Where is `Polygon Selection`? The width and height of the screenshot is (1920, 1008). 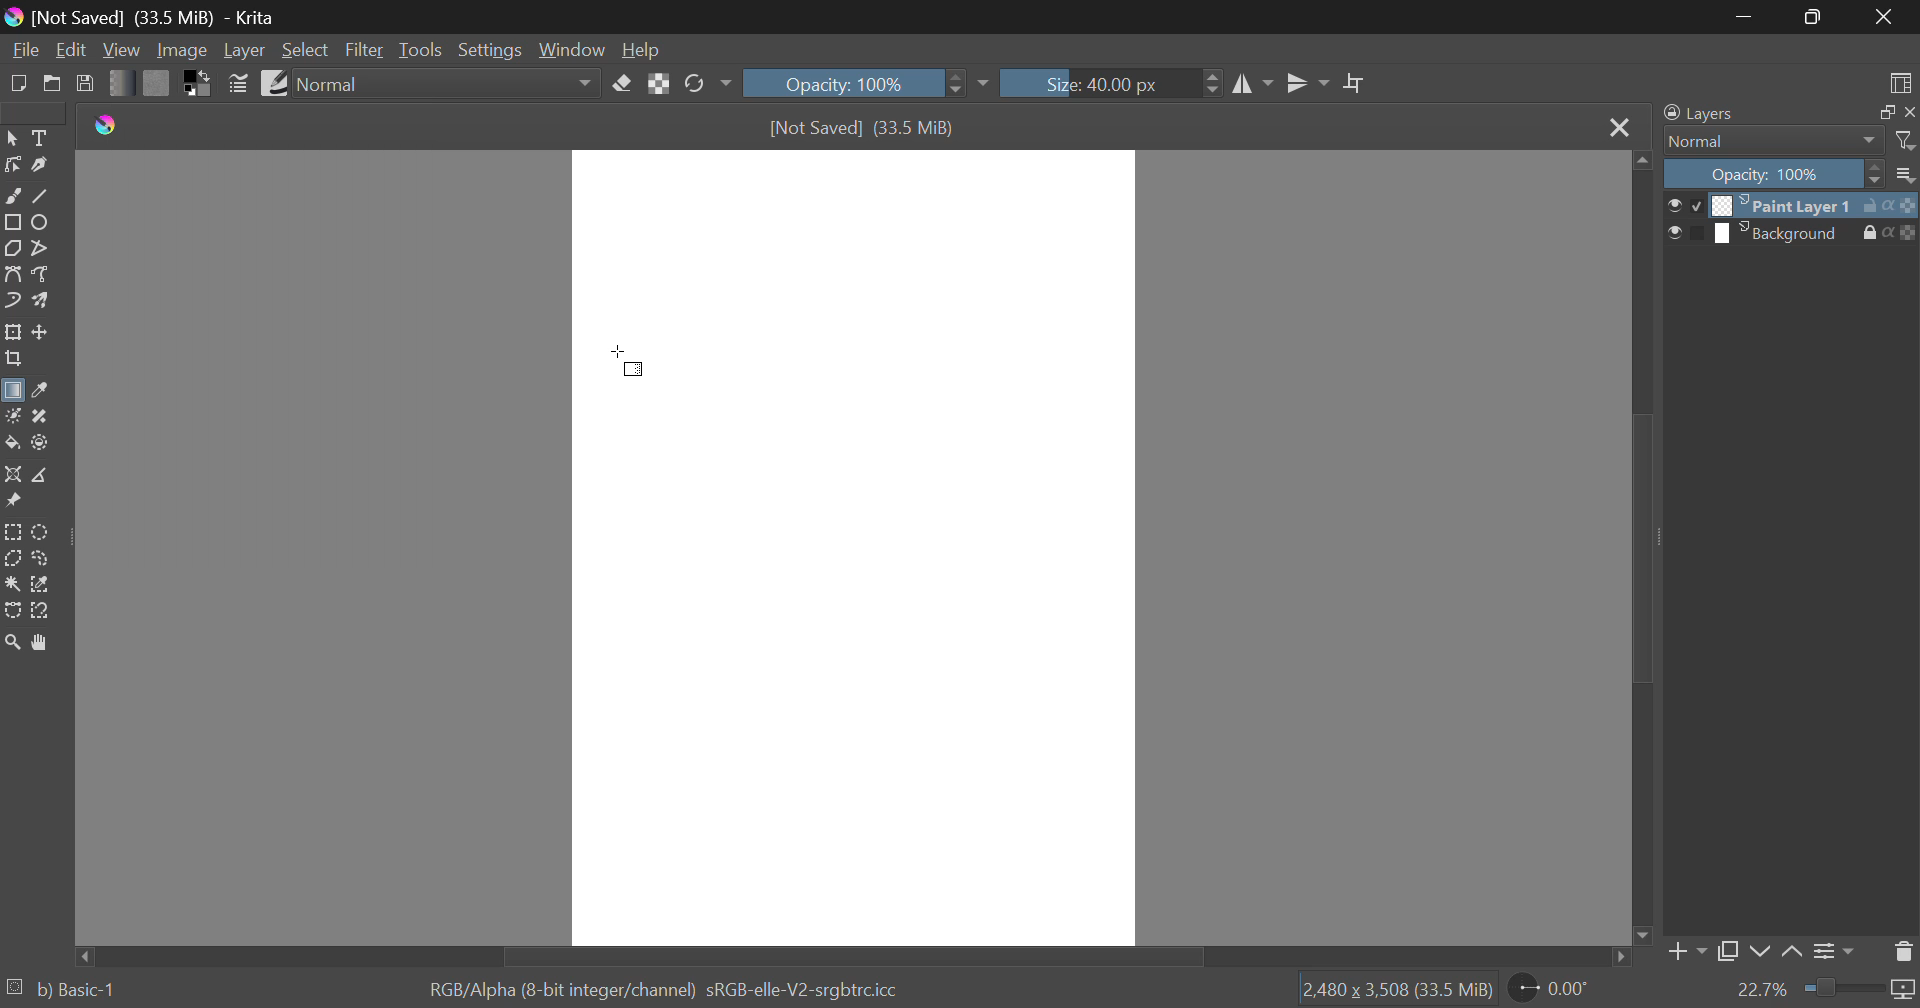 Polygon Selection is located at coordinates (12, 560).